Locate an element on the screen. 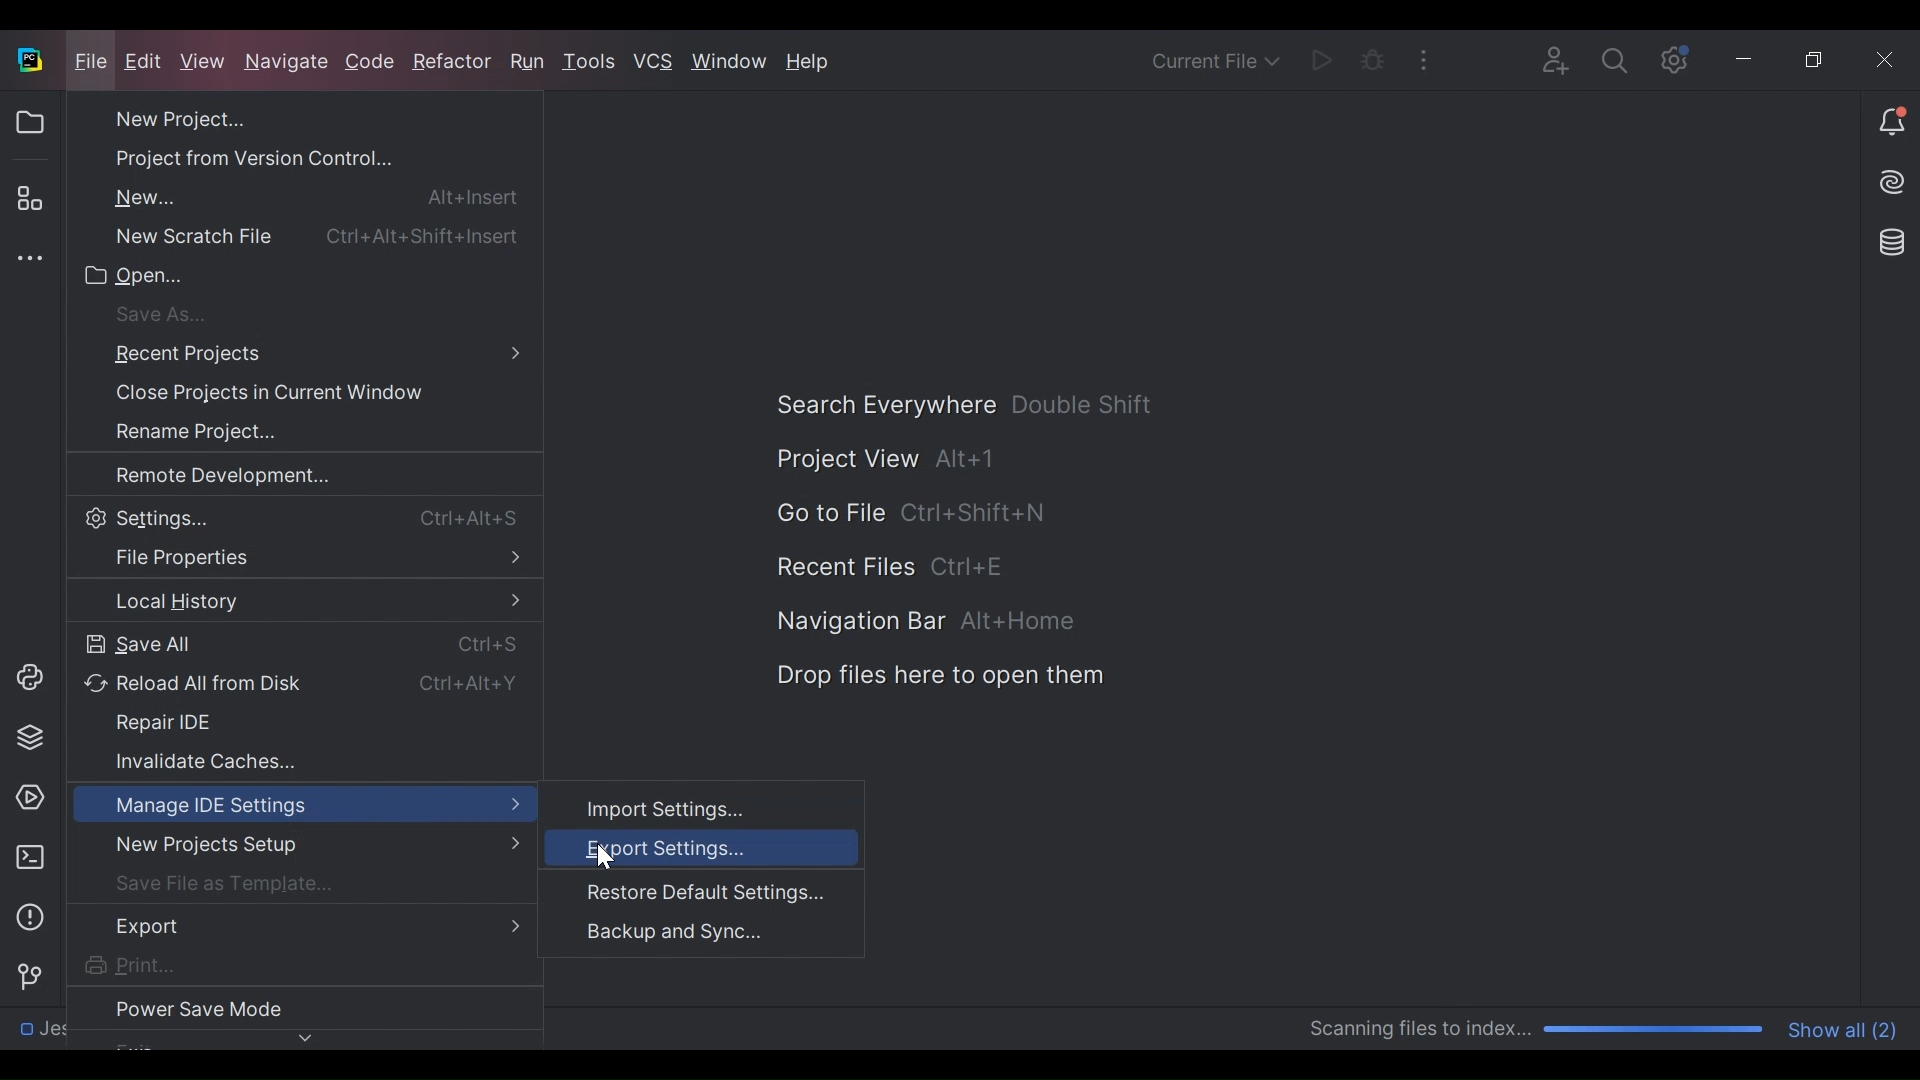  Run is located at coordinates (530, 62).